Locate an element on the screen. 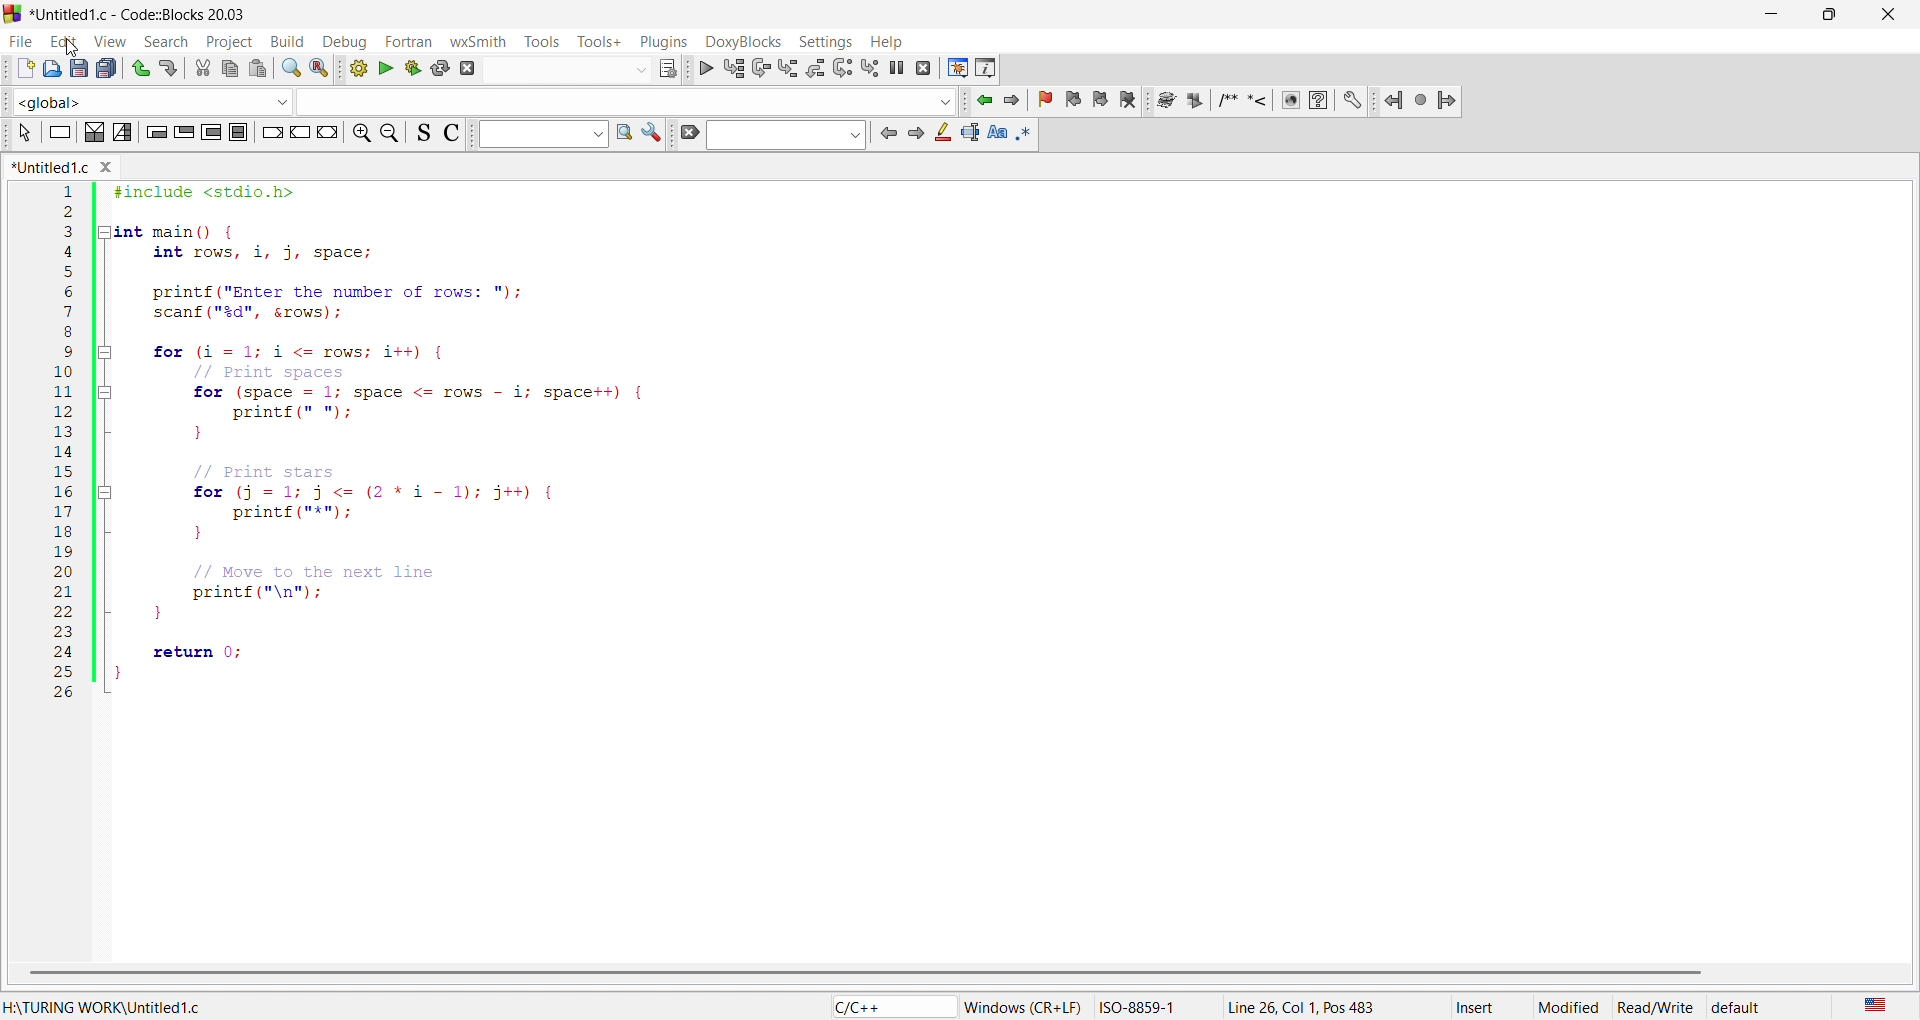  folder location is located at coordinates (114, 1005).